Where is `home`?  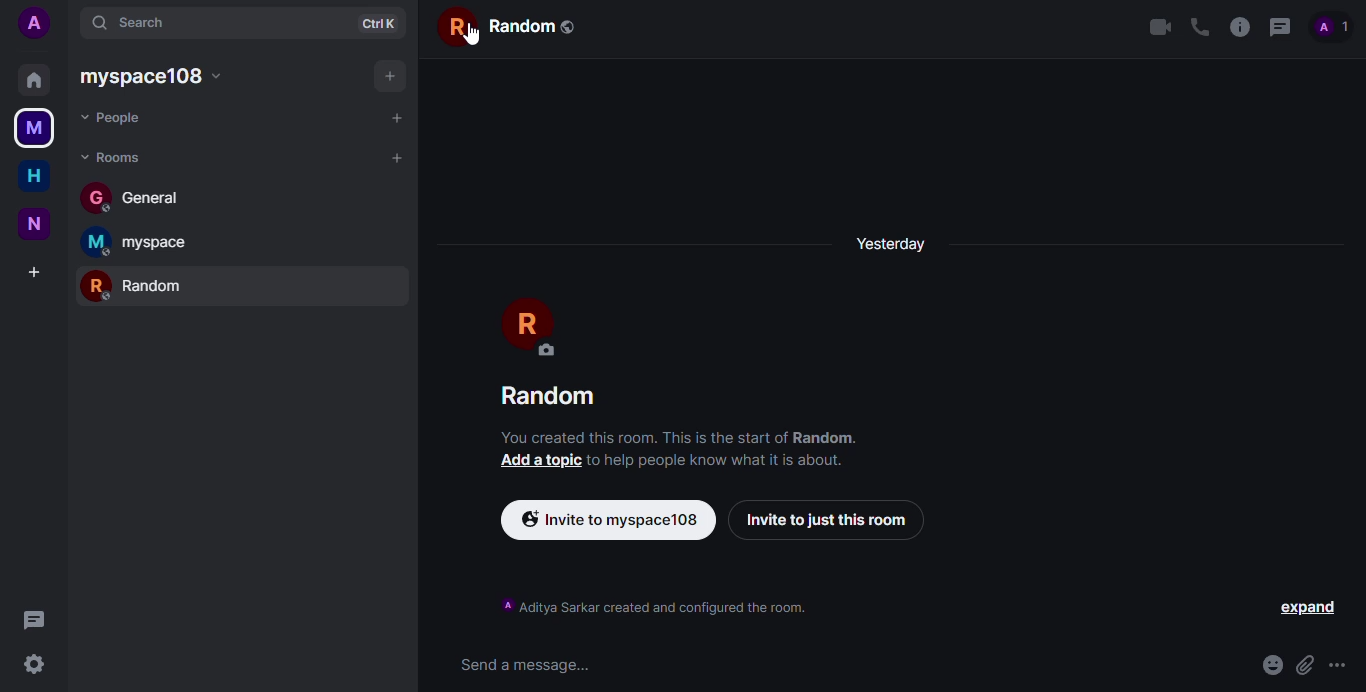
home is located at coordinates (33, 177).